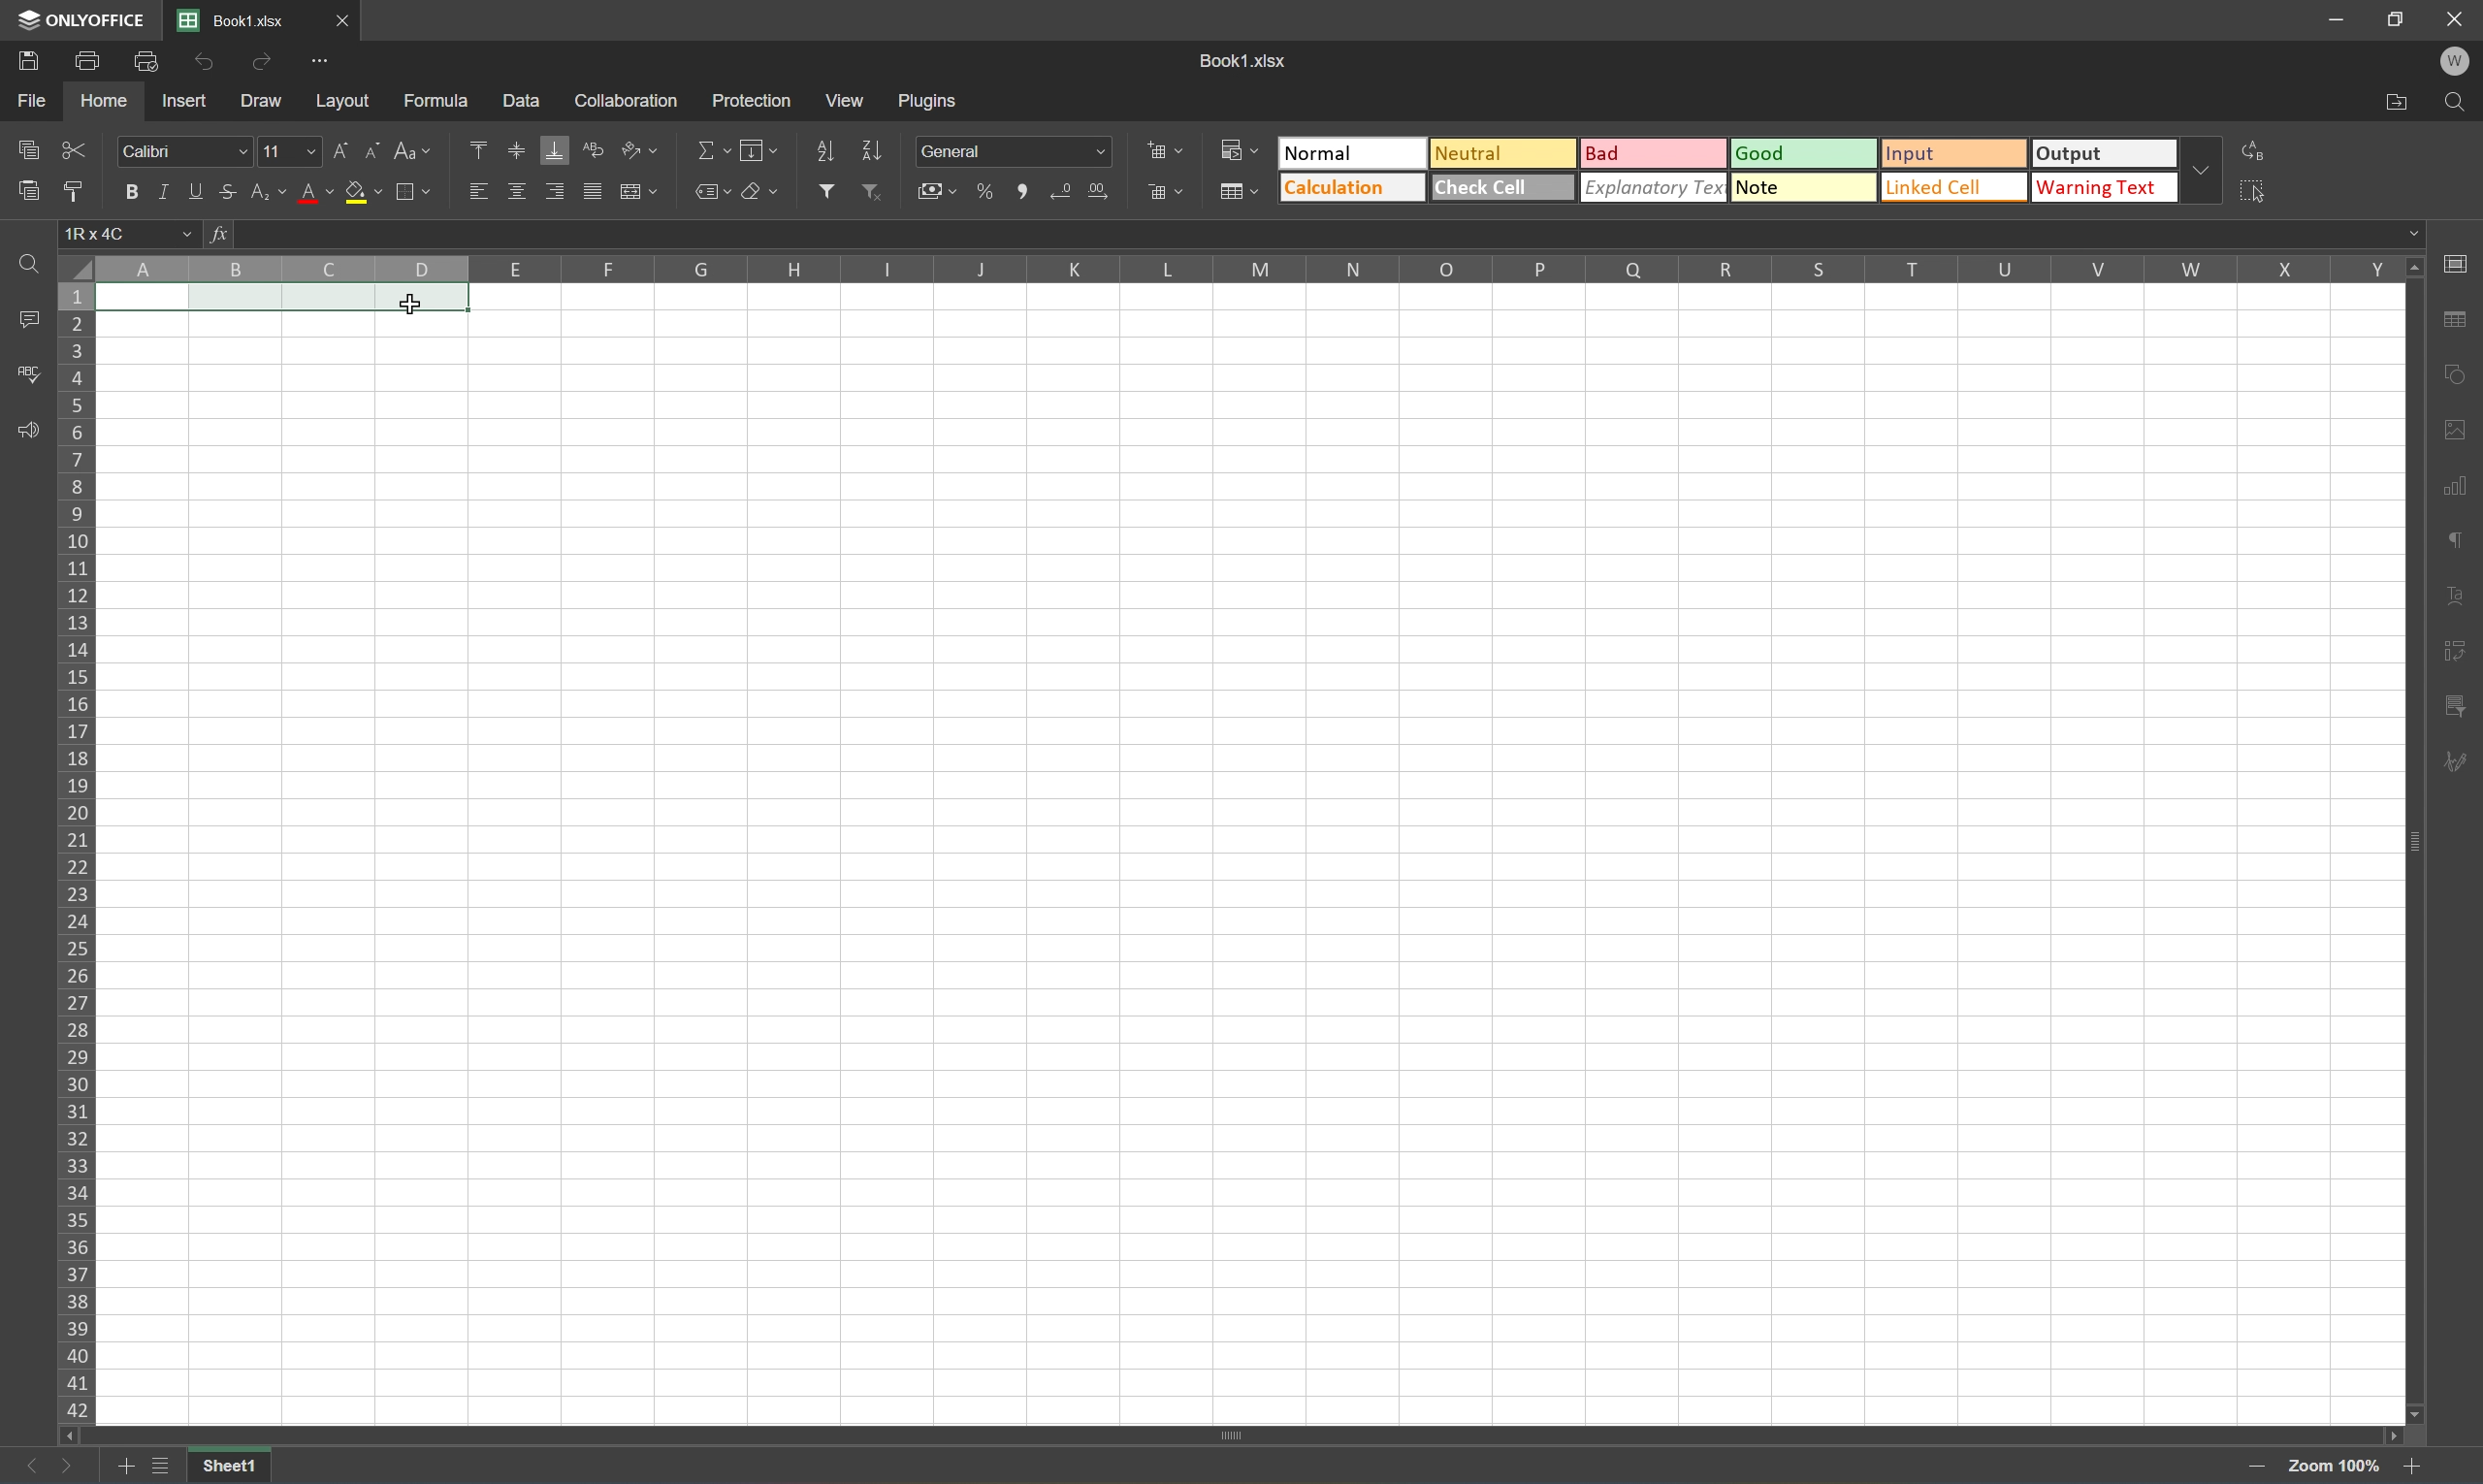 This screenshot has width=2483, height=1484. Describe the element at coordinates (421, 190) in the screenshot. I see `Borders` at that location.